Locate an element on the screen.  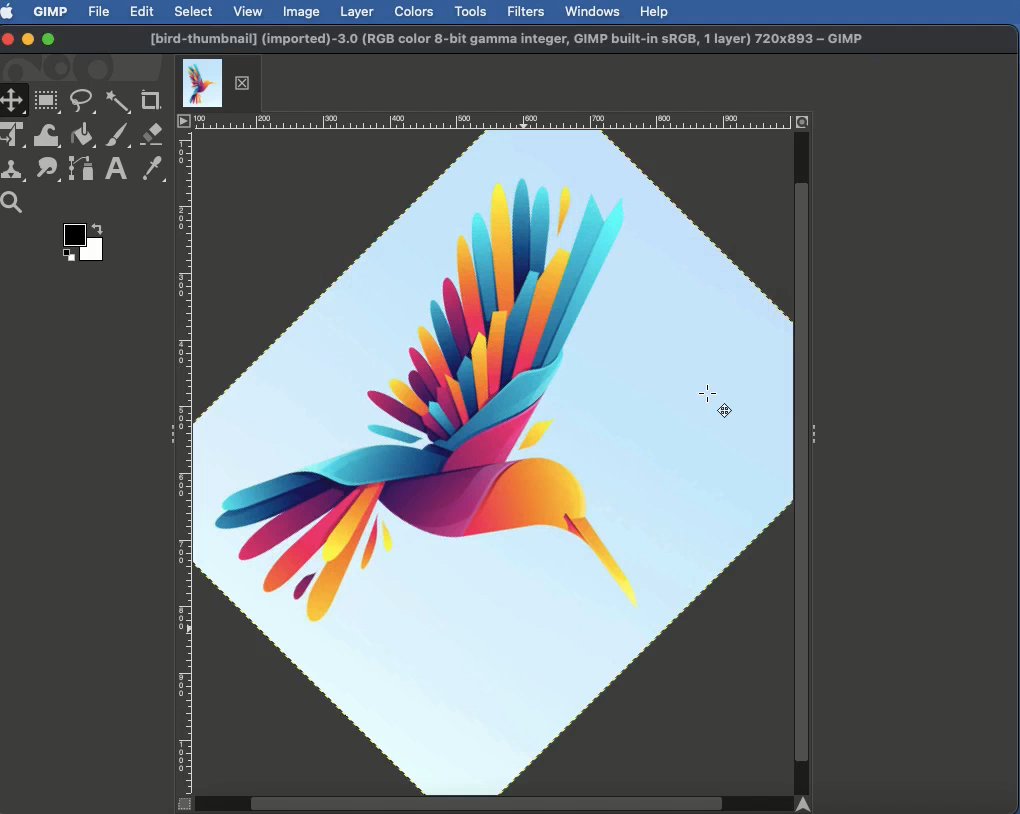
vertical Scrollbar is located at coordinates (802, 462).